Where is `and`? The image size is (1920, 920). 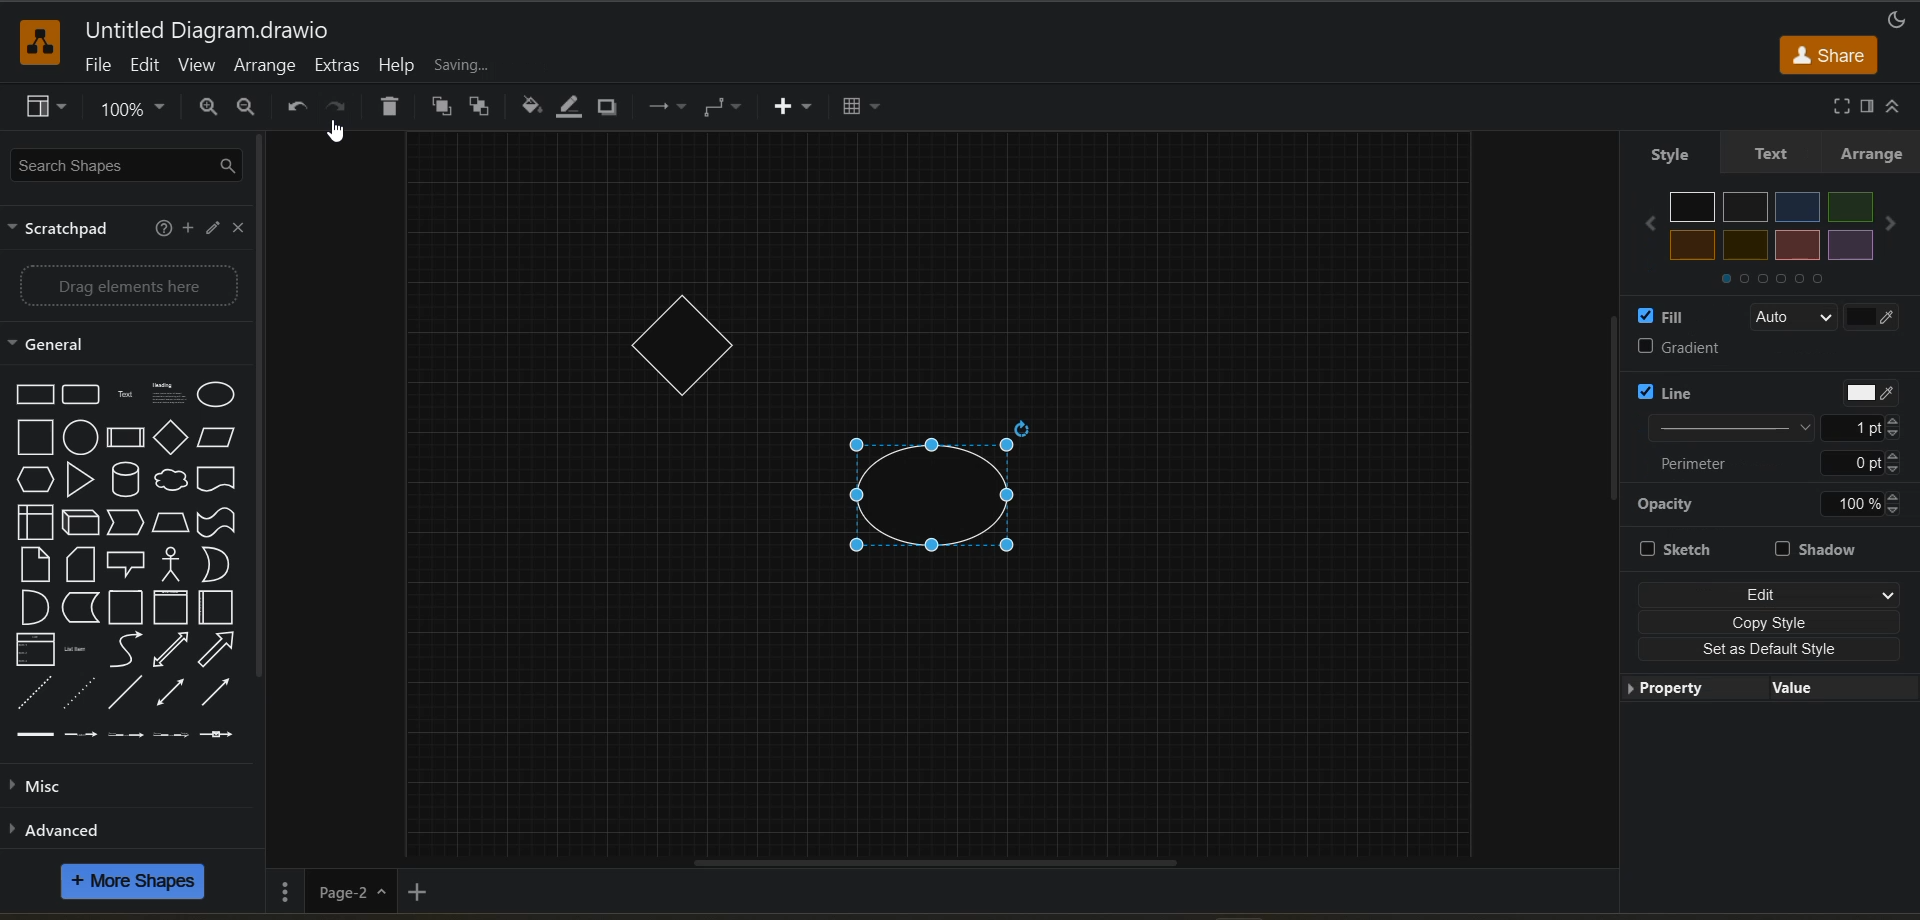 and is located at coordinates (33, 610).